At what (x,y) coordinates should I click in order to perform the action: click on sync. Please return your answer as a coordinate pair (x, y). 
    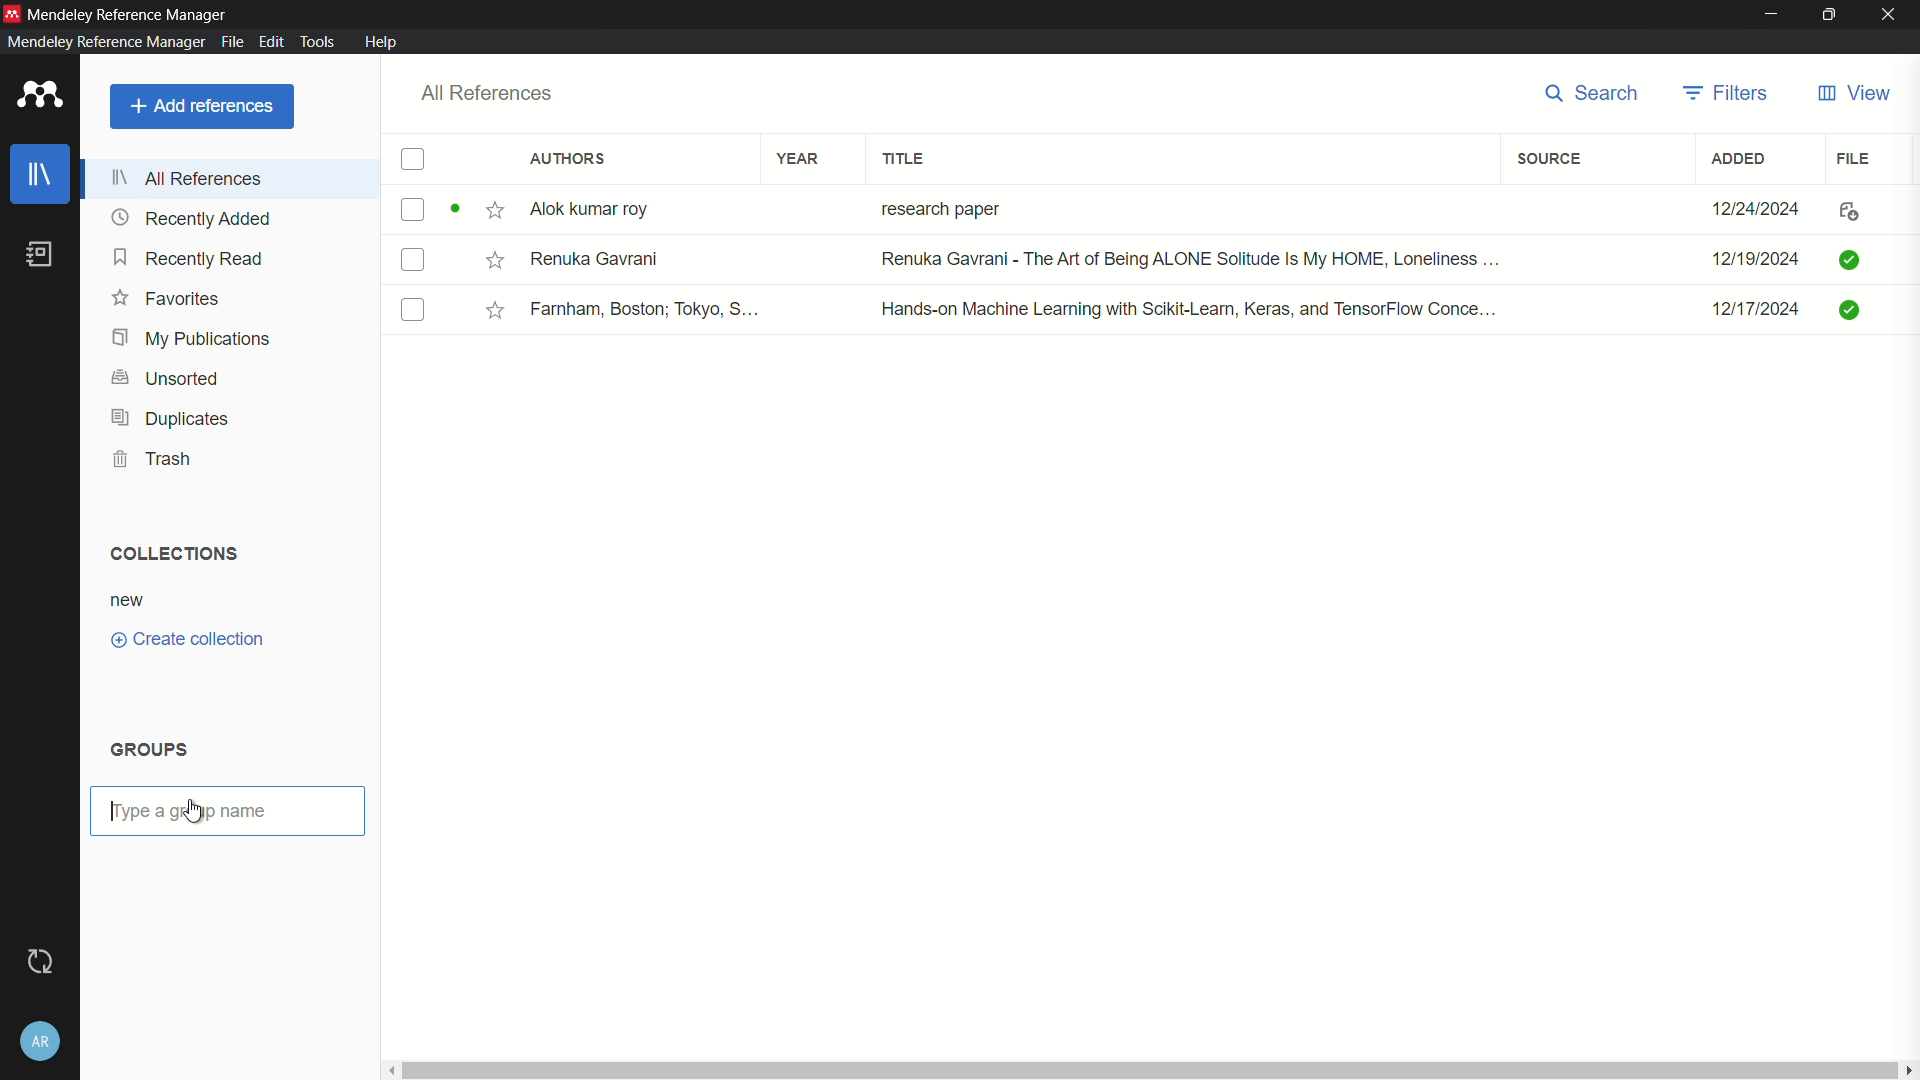
    Looking at the image, I should click on (38, 962).